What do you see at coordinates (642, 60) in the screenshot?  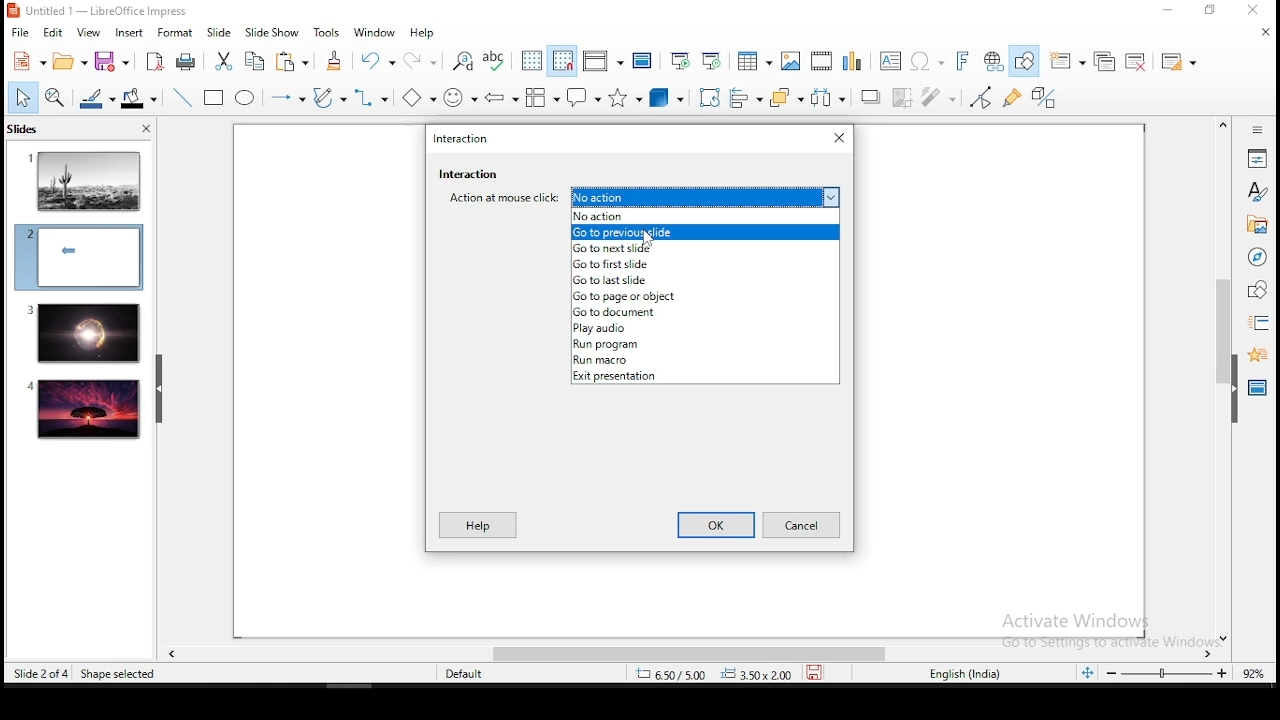 I see `master slide` at bounding box center [642, 60].